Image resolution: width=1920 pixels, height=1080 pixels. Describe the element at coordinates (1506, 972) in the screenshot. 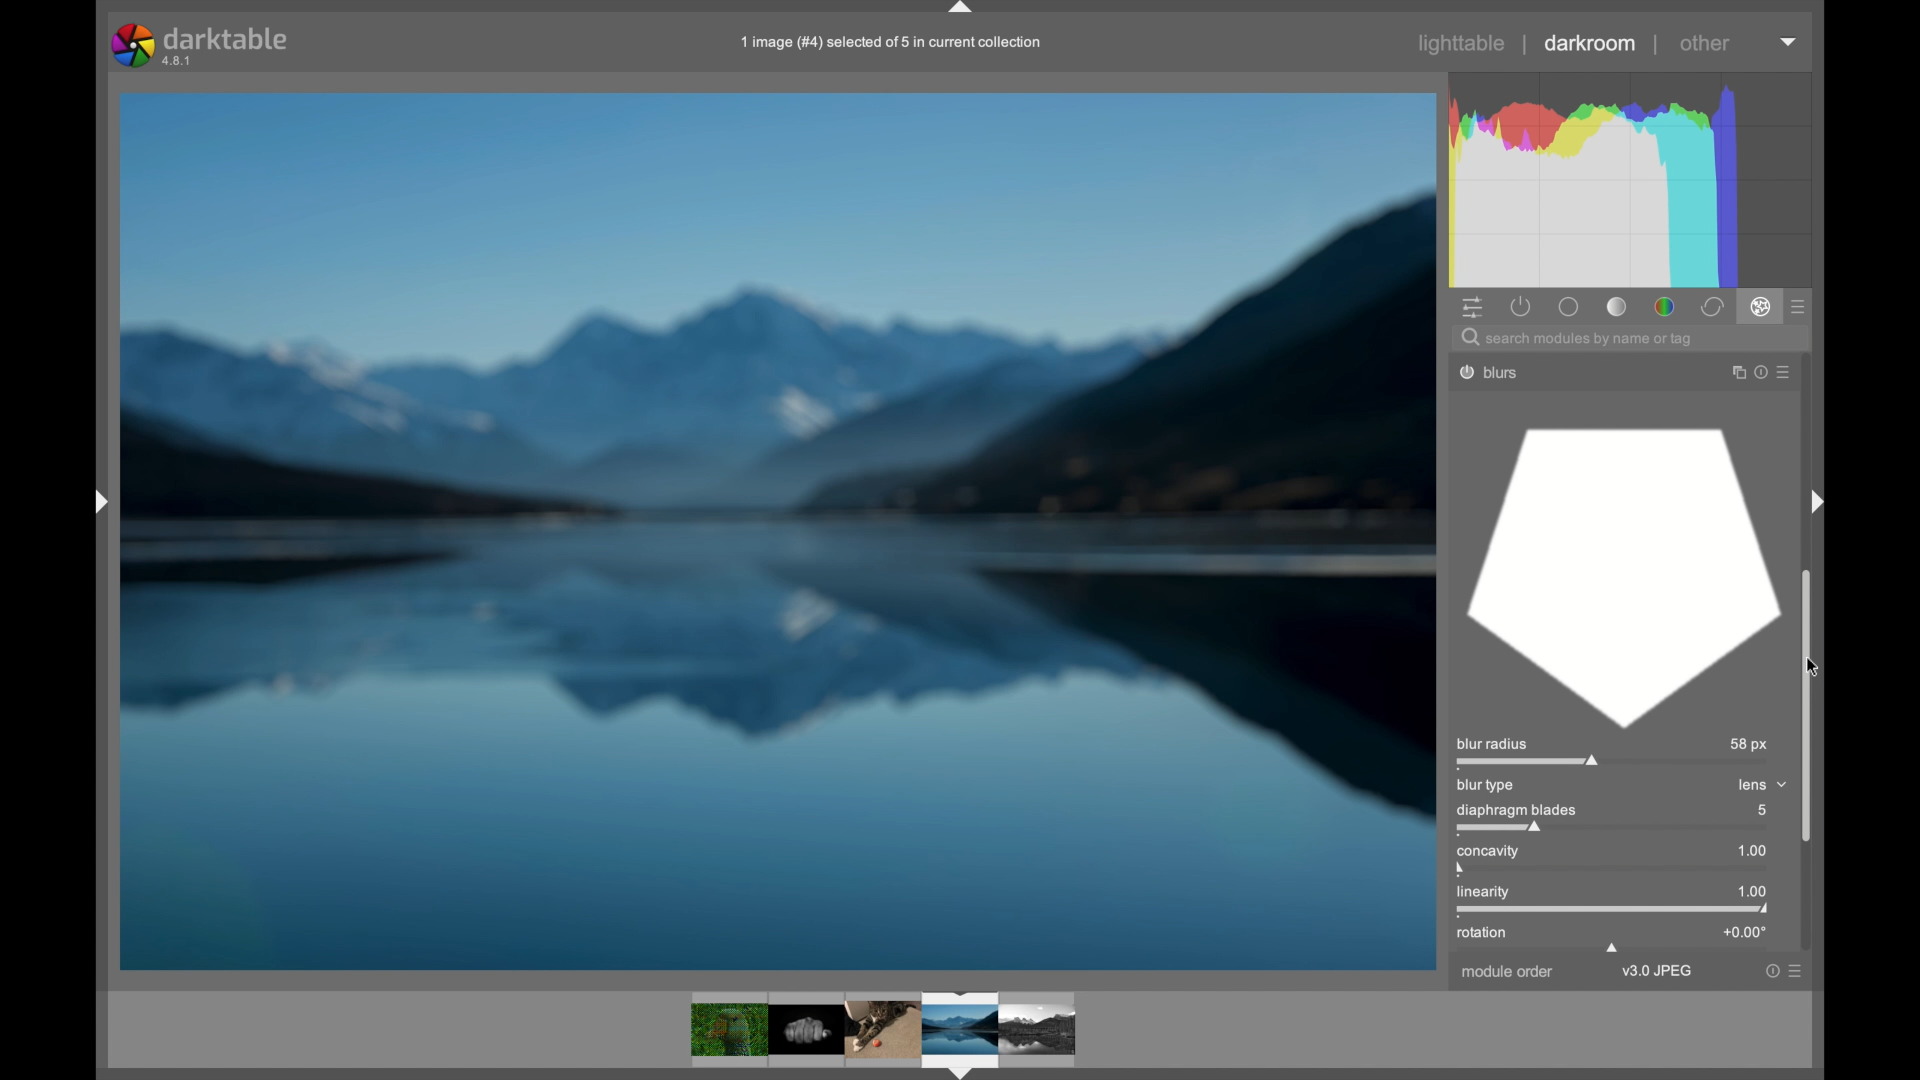

I see `module order` at that location.